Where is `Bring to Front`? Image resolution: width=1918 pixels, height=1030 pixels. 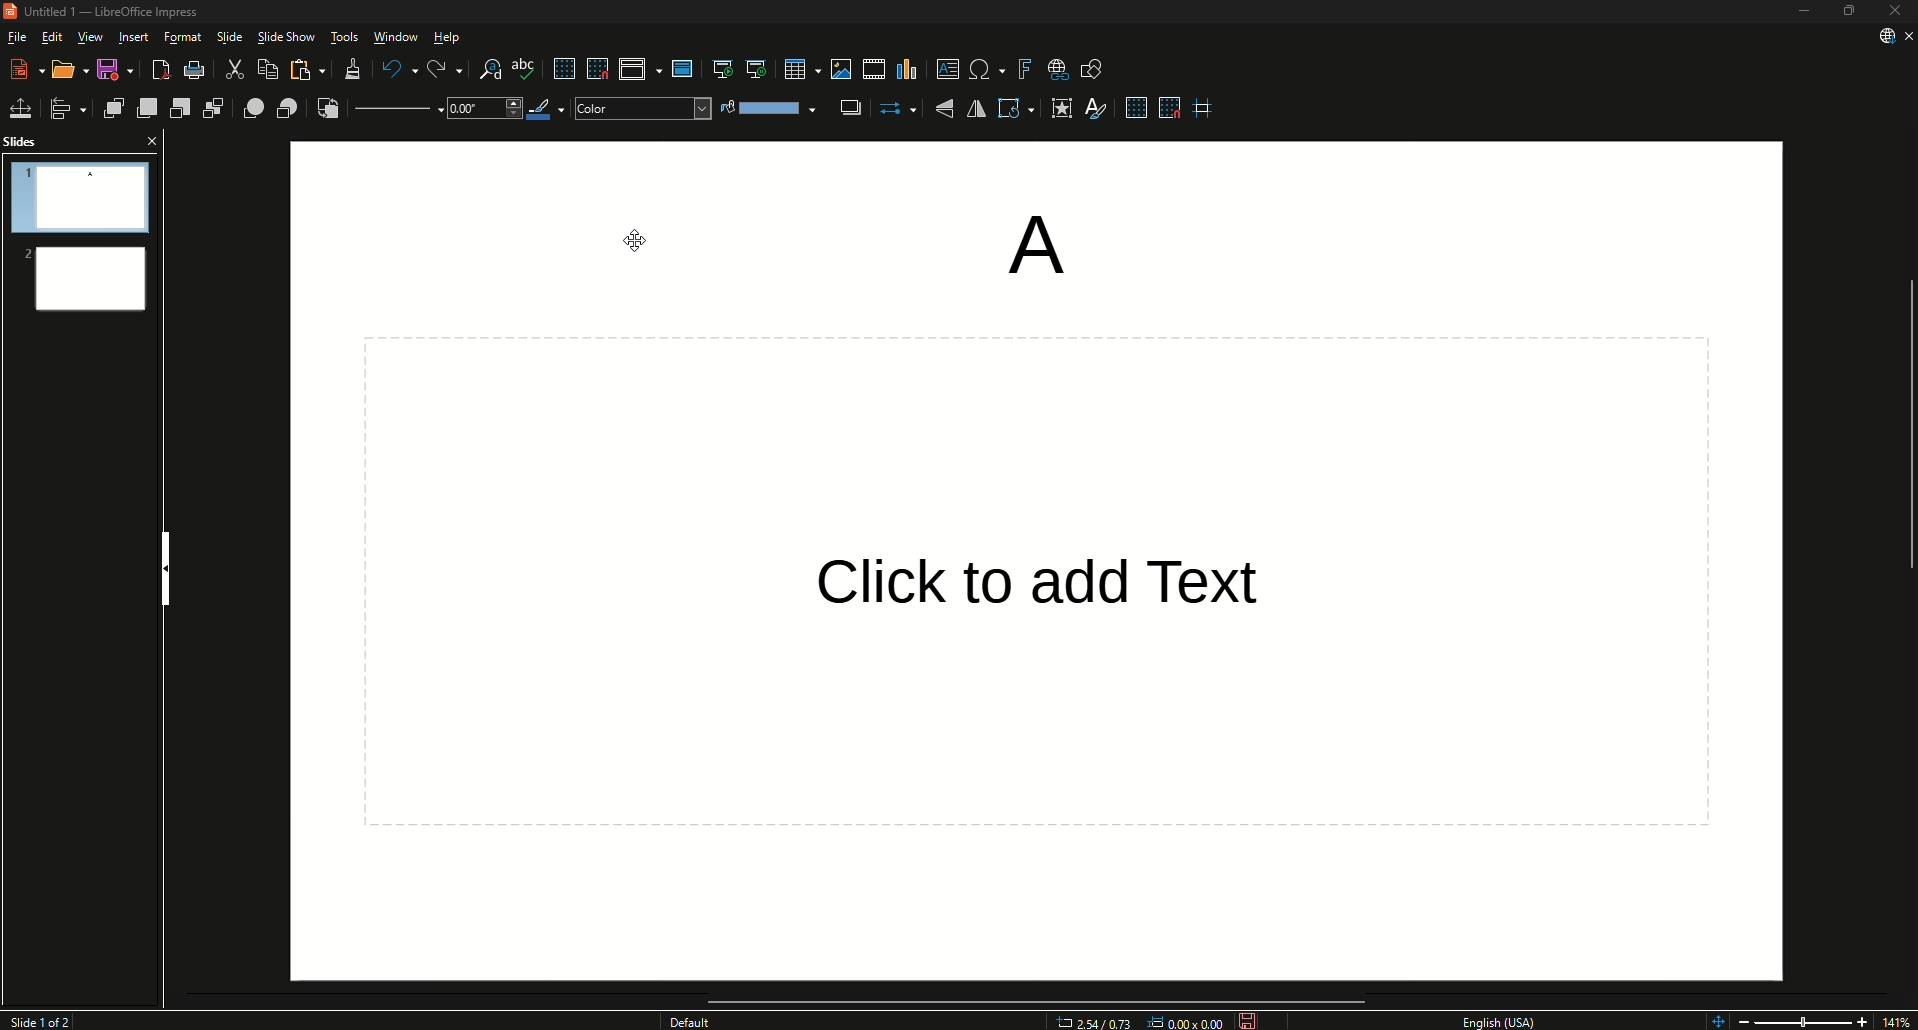
Bring to Front is located at coordinates (110, 108).